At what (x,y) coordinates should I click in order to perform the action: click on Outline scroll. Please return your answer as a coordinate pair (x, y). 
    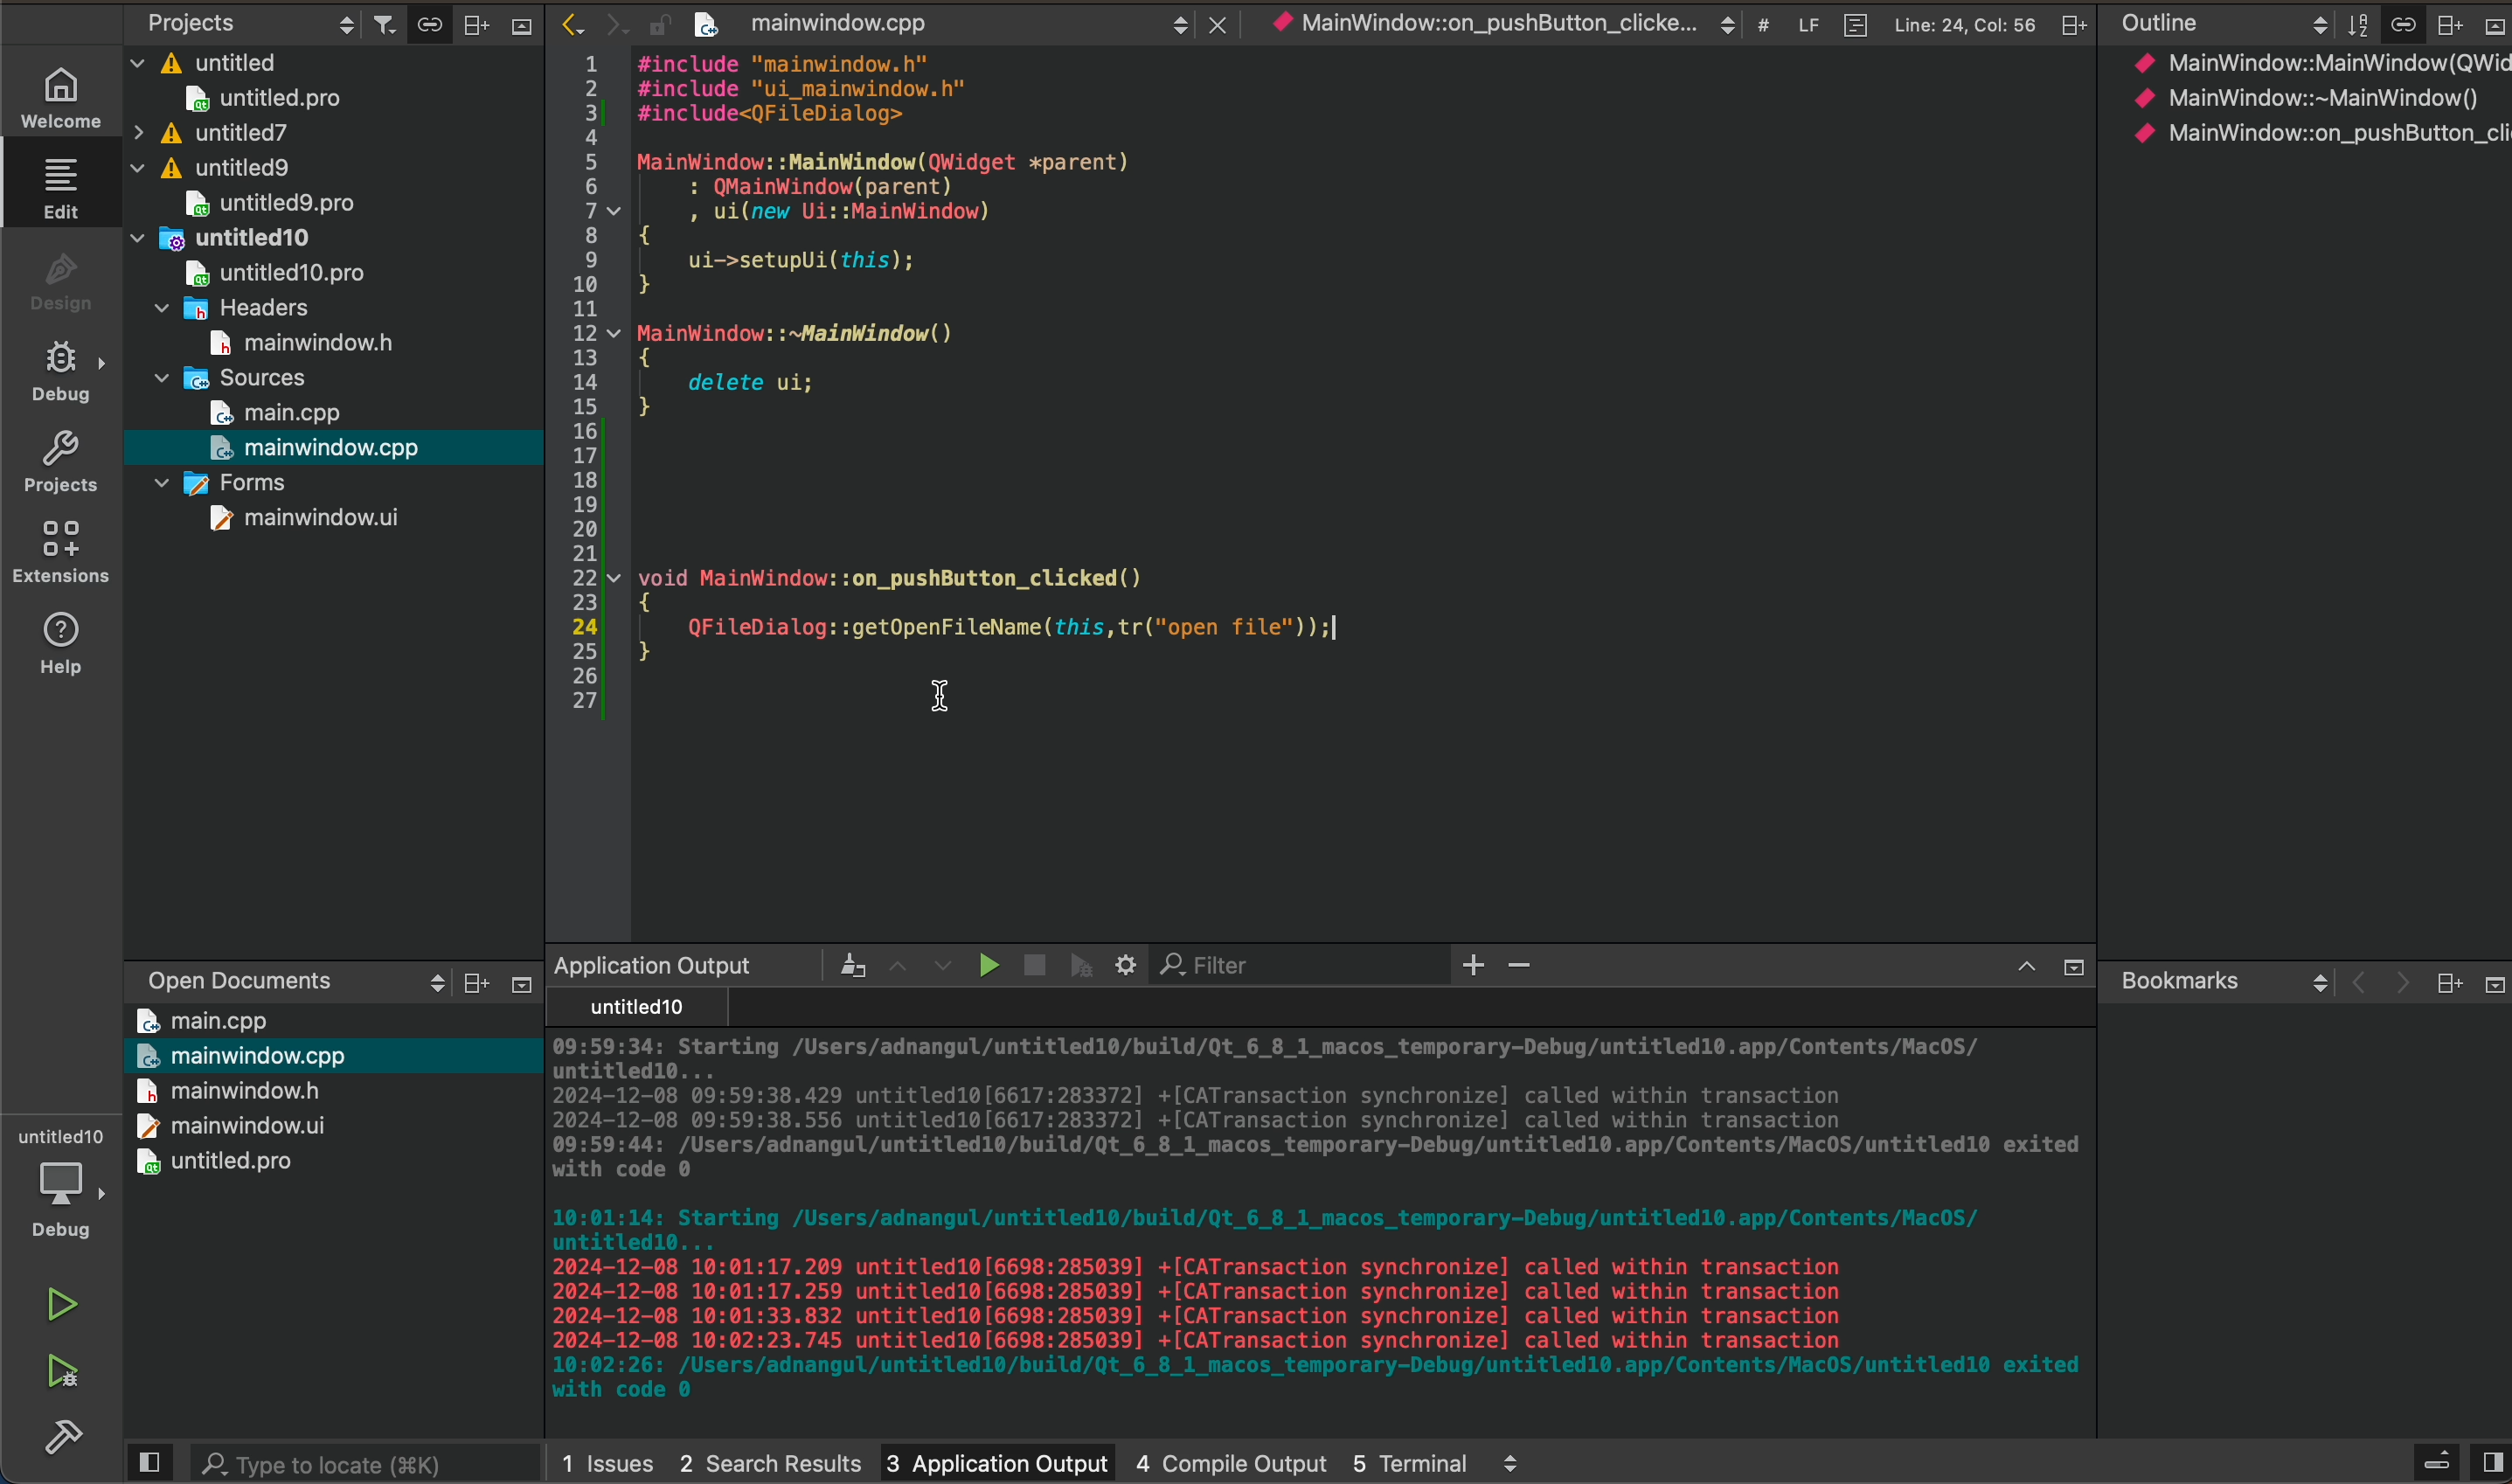
    Looking at the image, I should click on (2220, 24).